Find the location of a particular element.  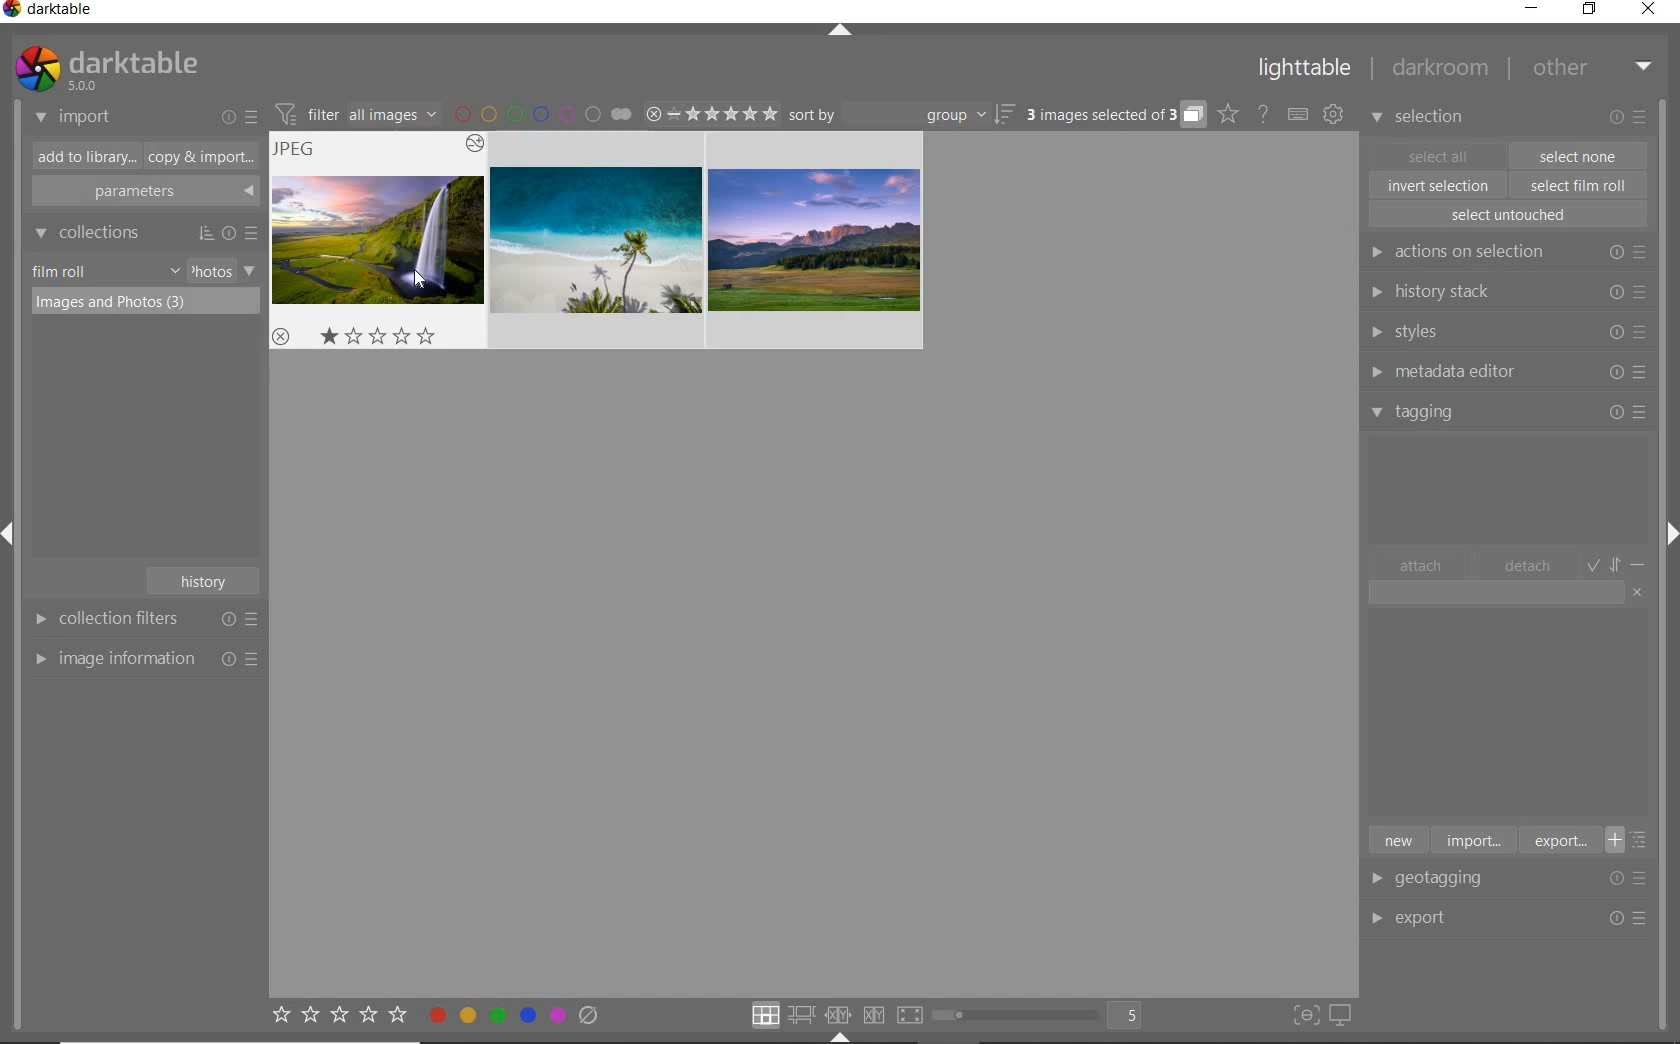

styles is located at coordinates (1506, 333).